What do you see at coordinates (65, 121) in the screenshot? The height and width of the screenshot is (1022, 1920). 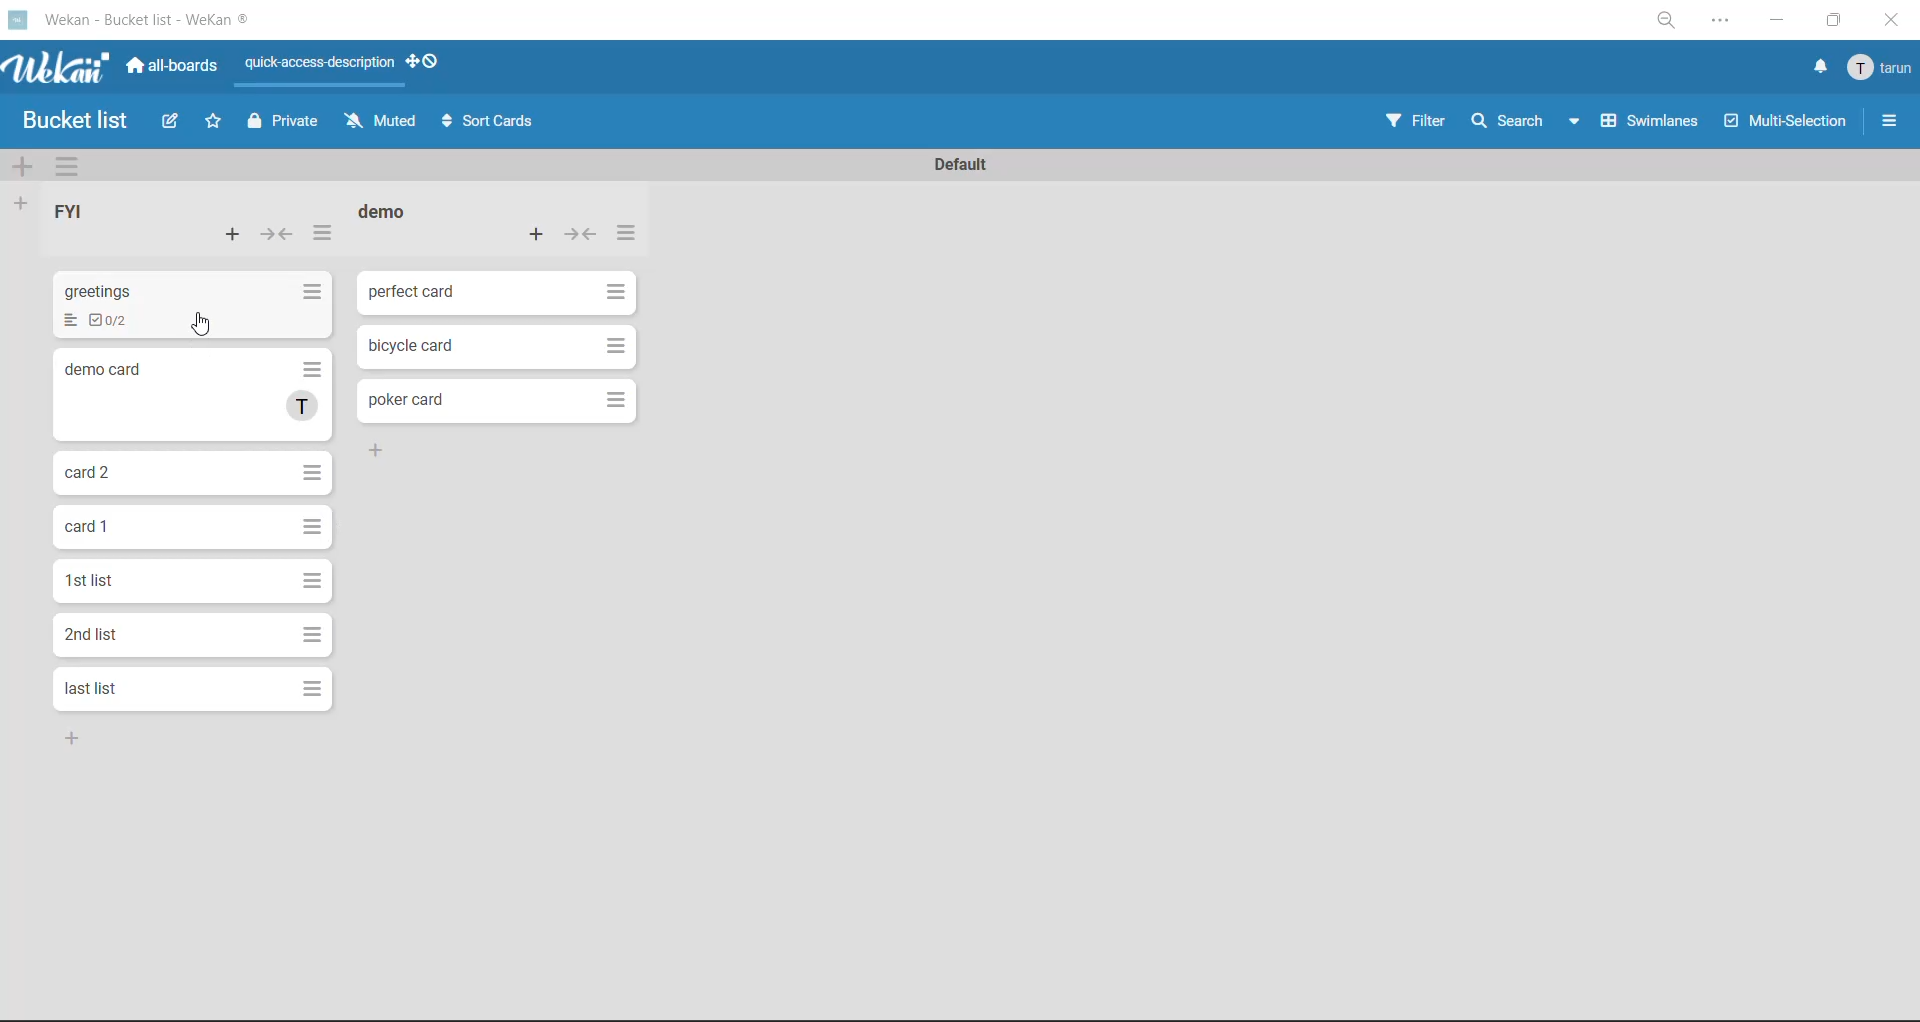 I see `board title` at bounding box center [65, 121].